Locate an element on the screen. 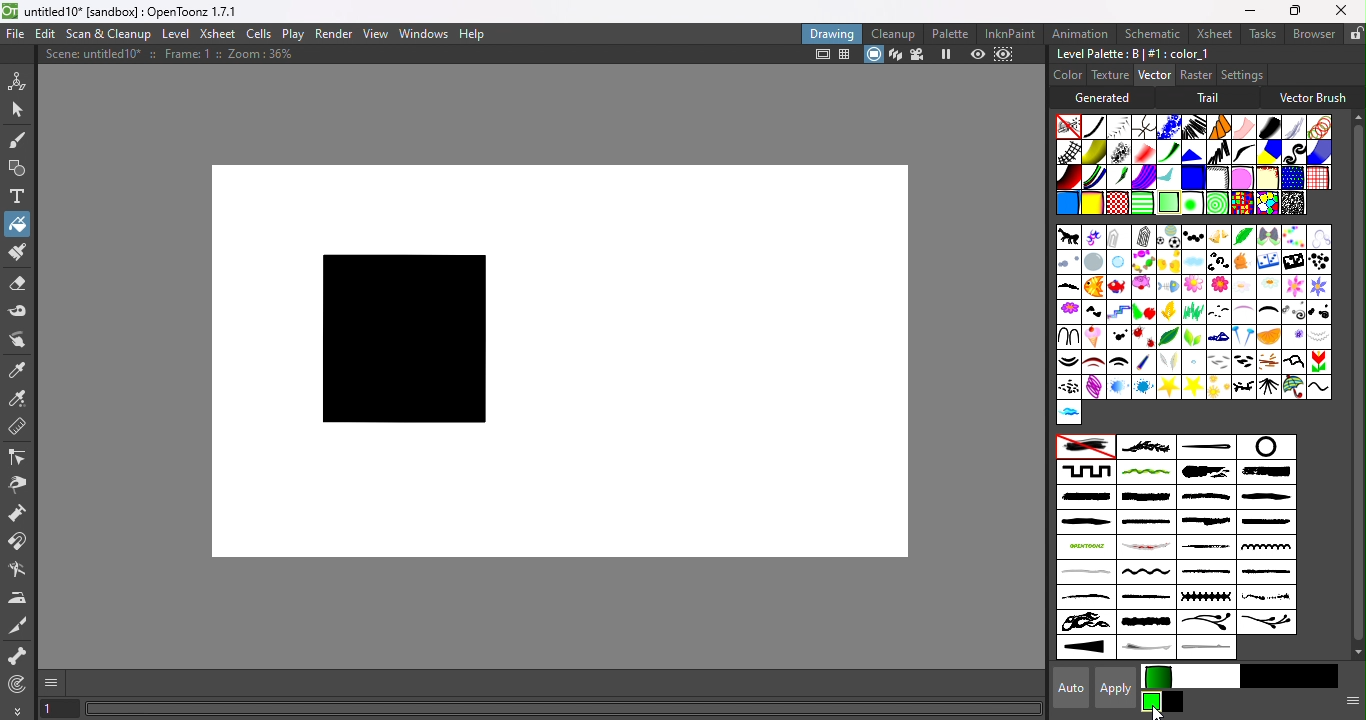 The width and height of the screenshot is (1366, 720). flow3 is located at coordinates (1268, 289).